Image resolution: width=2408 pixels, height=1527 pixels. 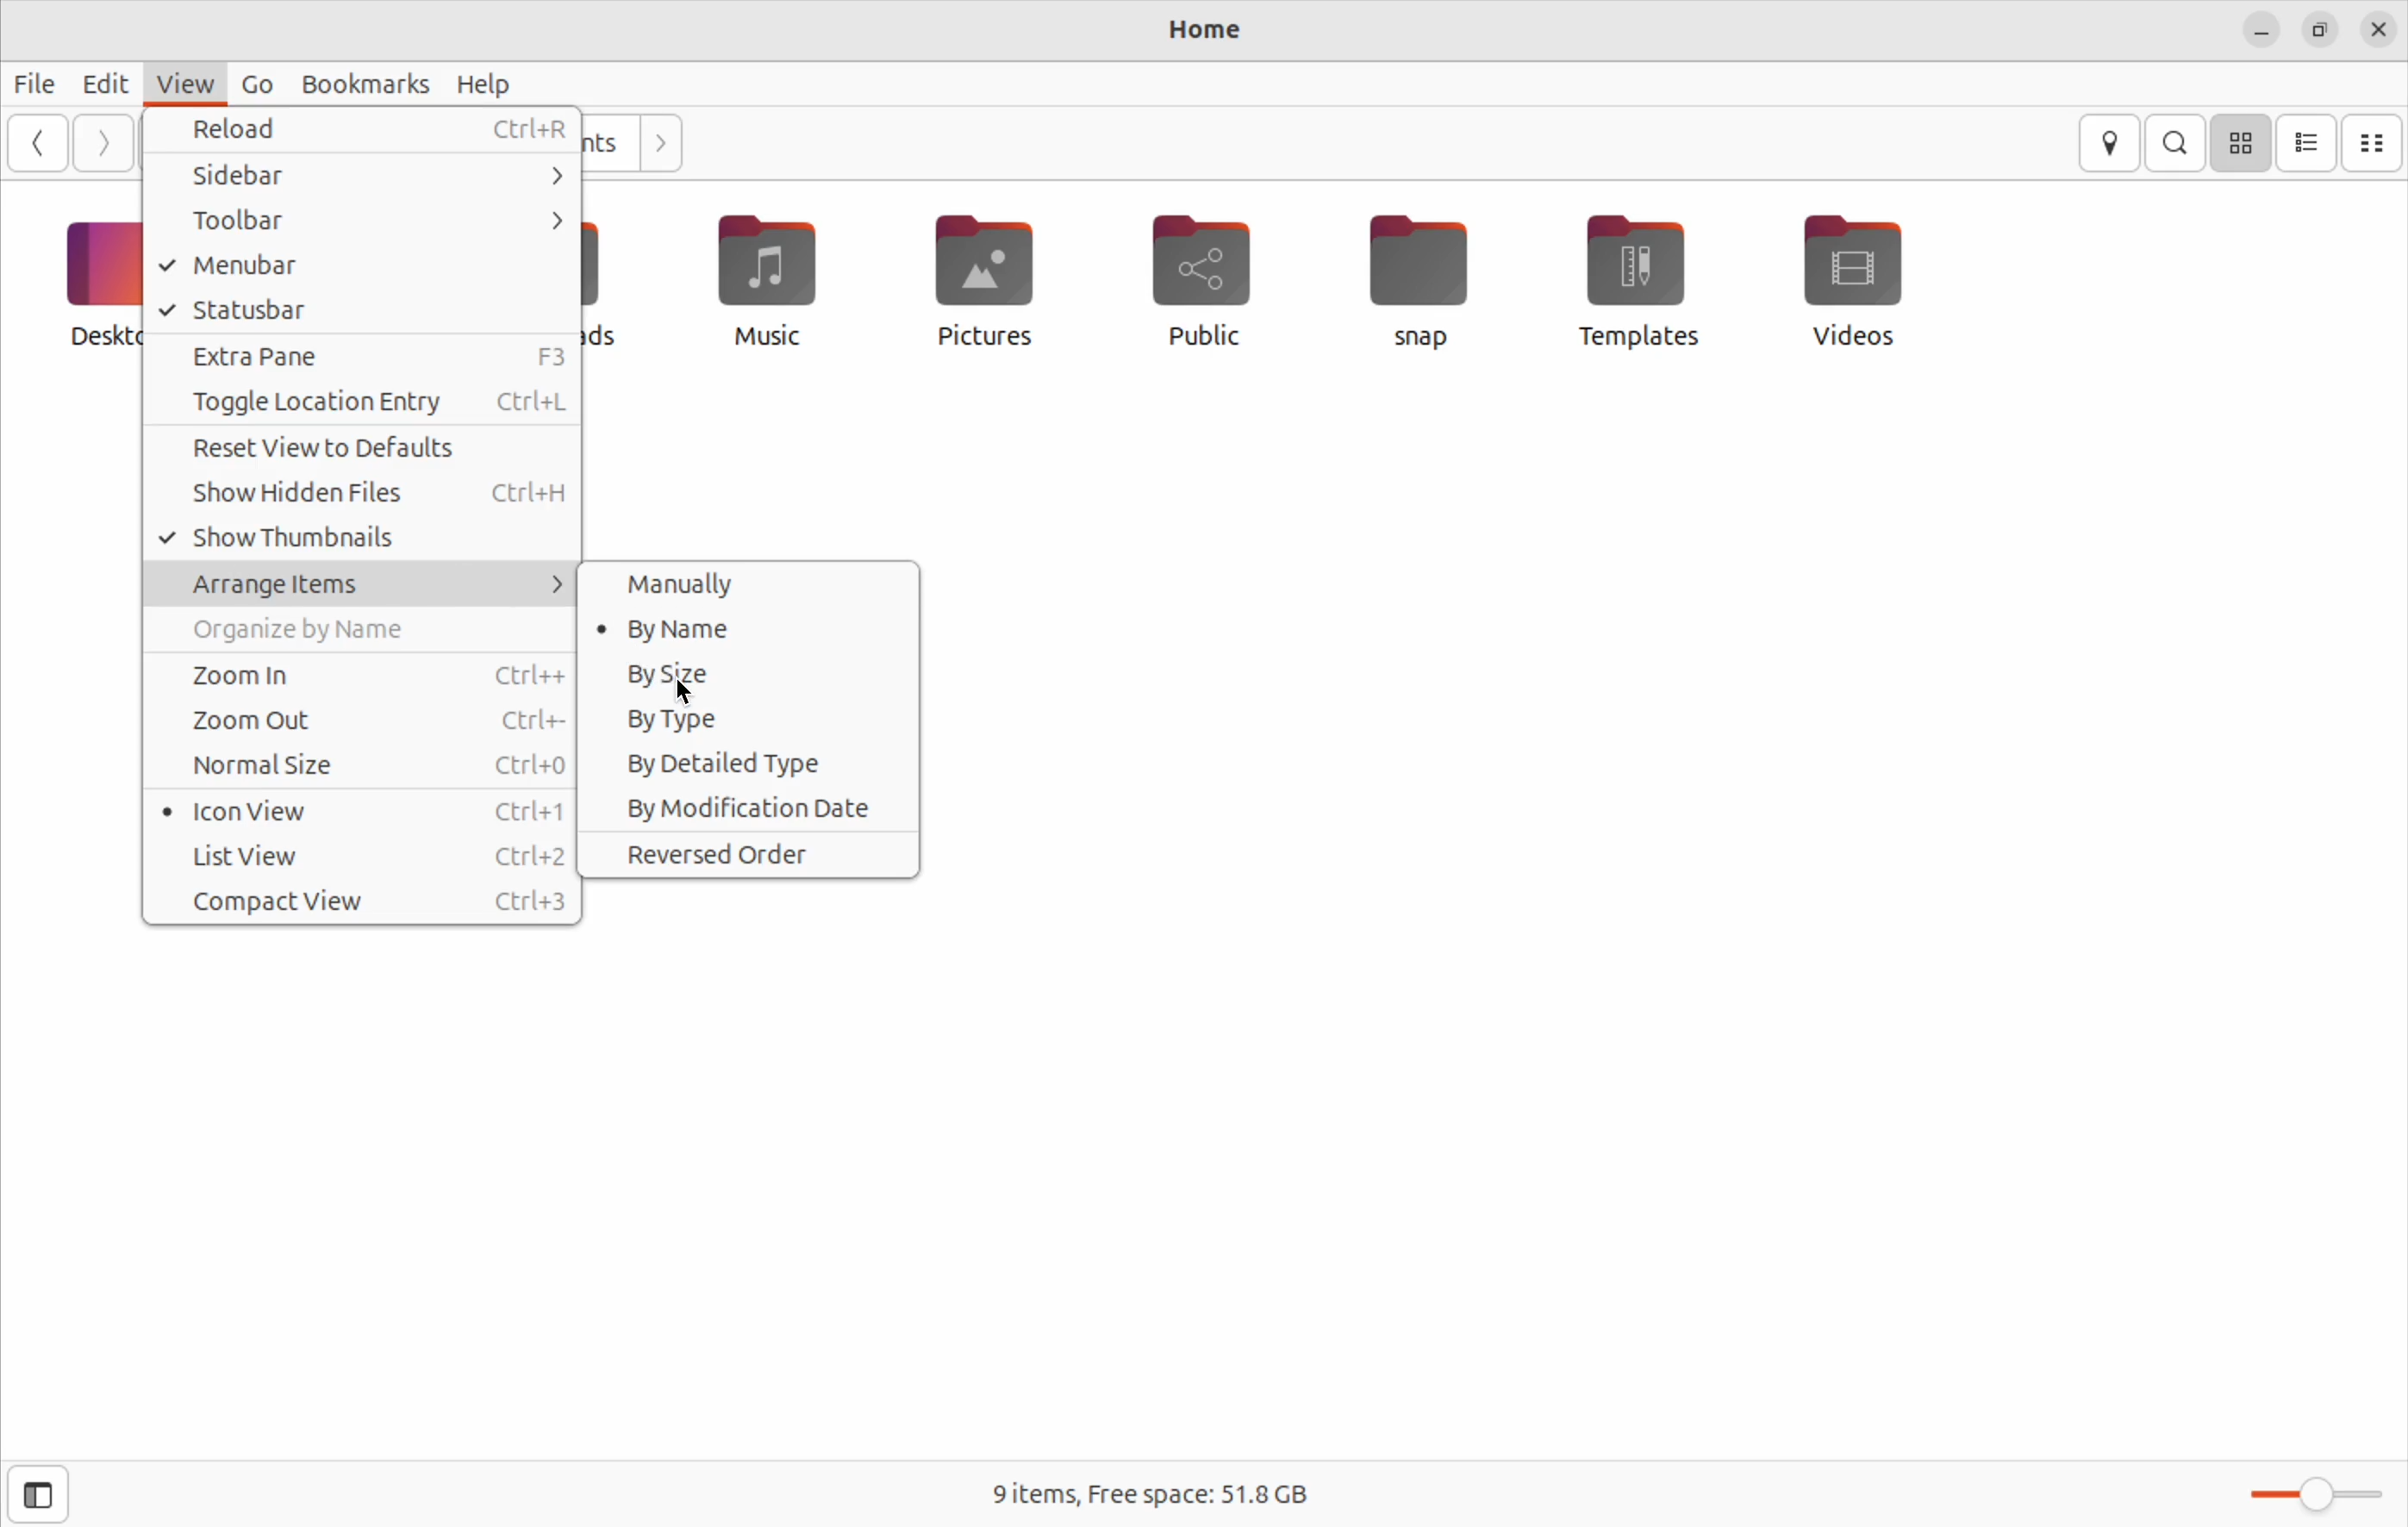 I want to click on toggle location entry, so click(x=357, y=406).